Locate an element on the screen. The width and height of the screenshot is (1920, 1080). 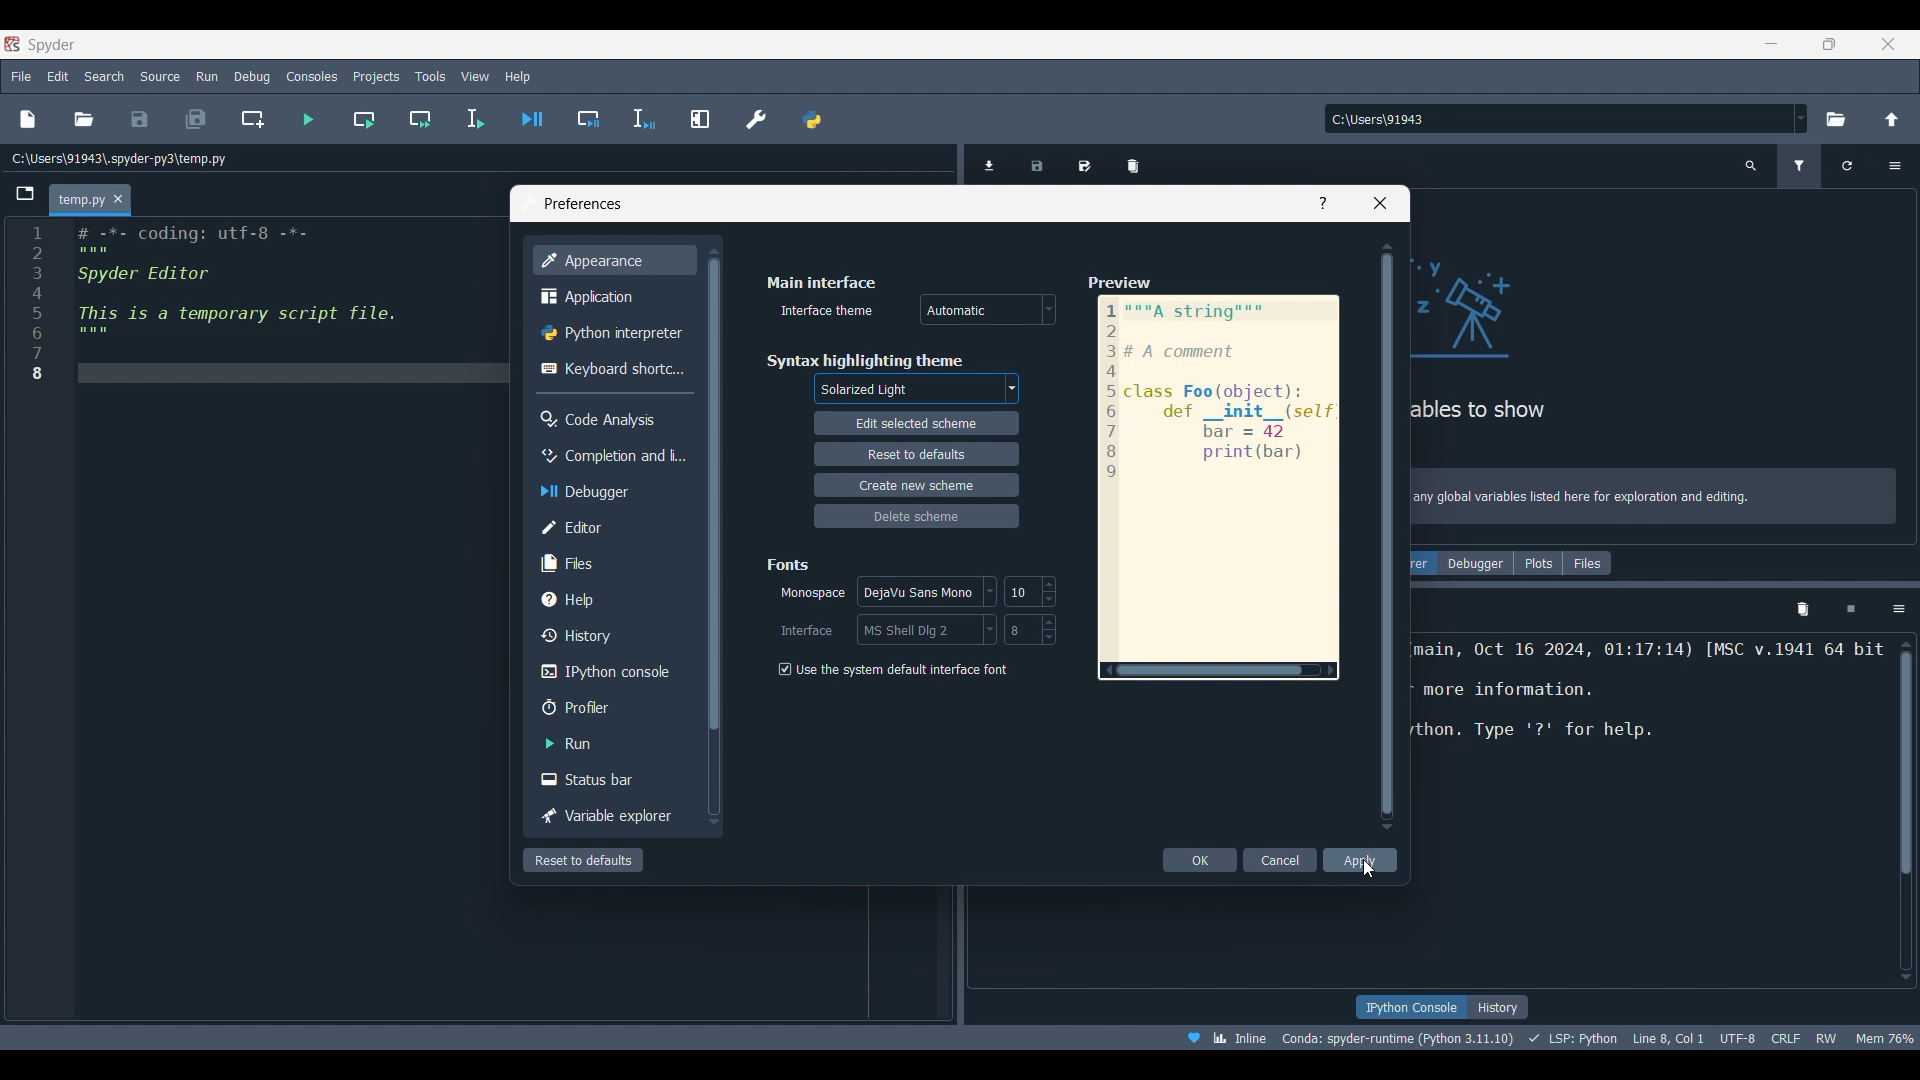
Debug cell is located at coordinates (588, 119).